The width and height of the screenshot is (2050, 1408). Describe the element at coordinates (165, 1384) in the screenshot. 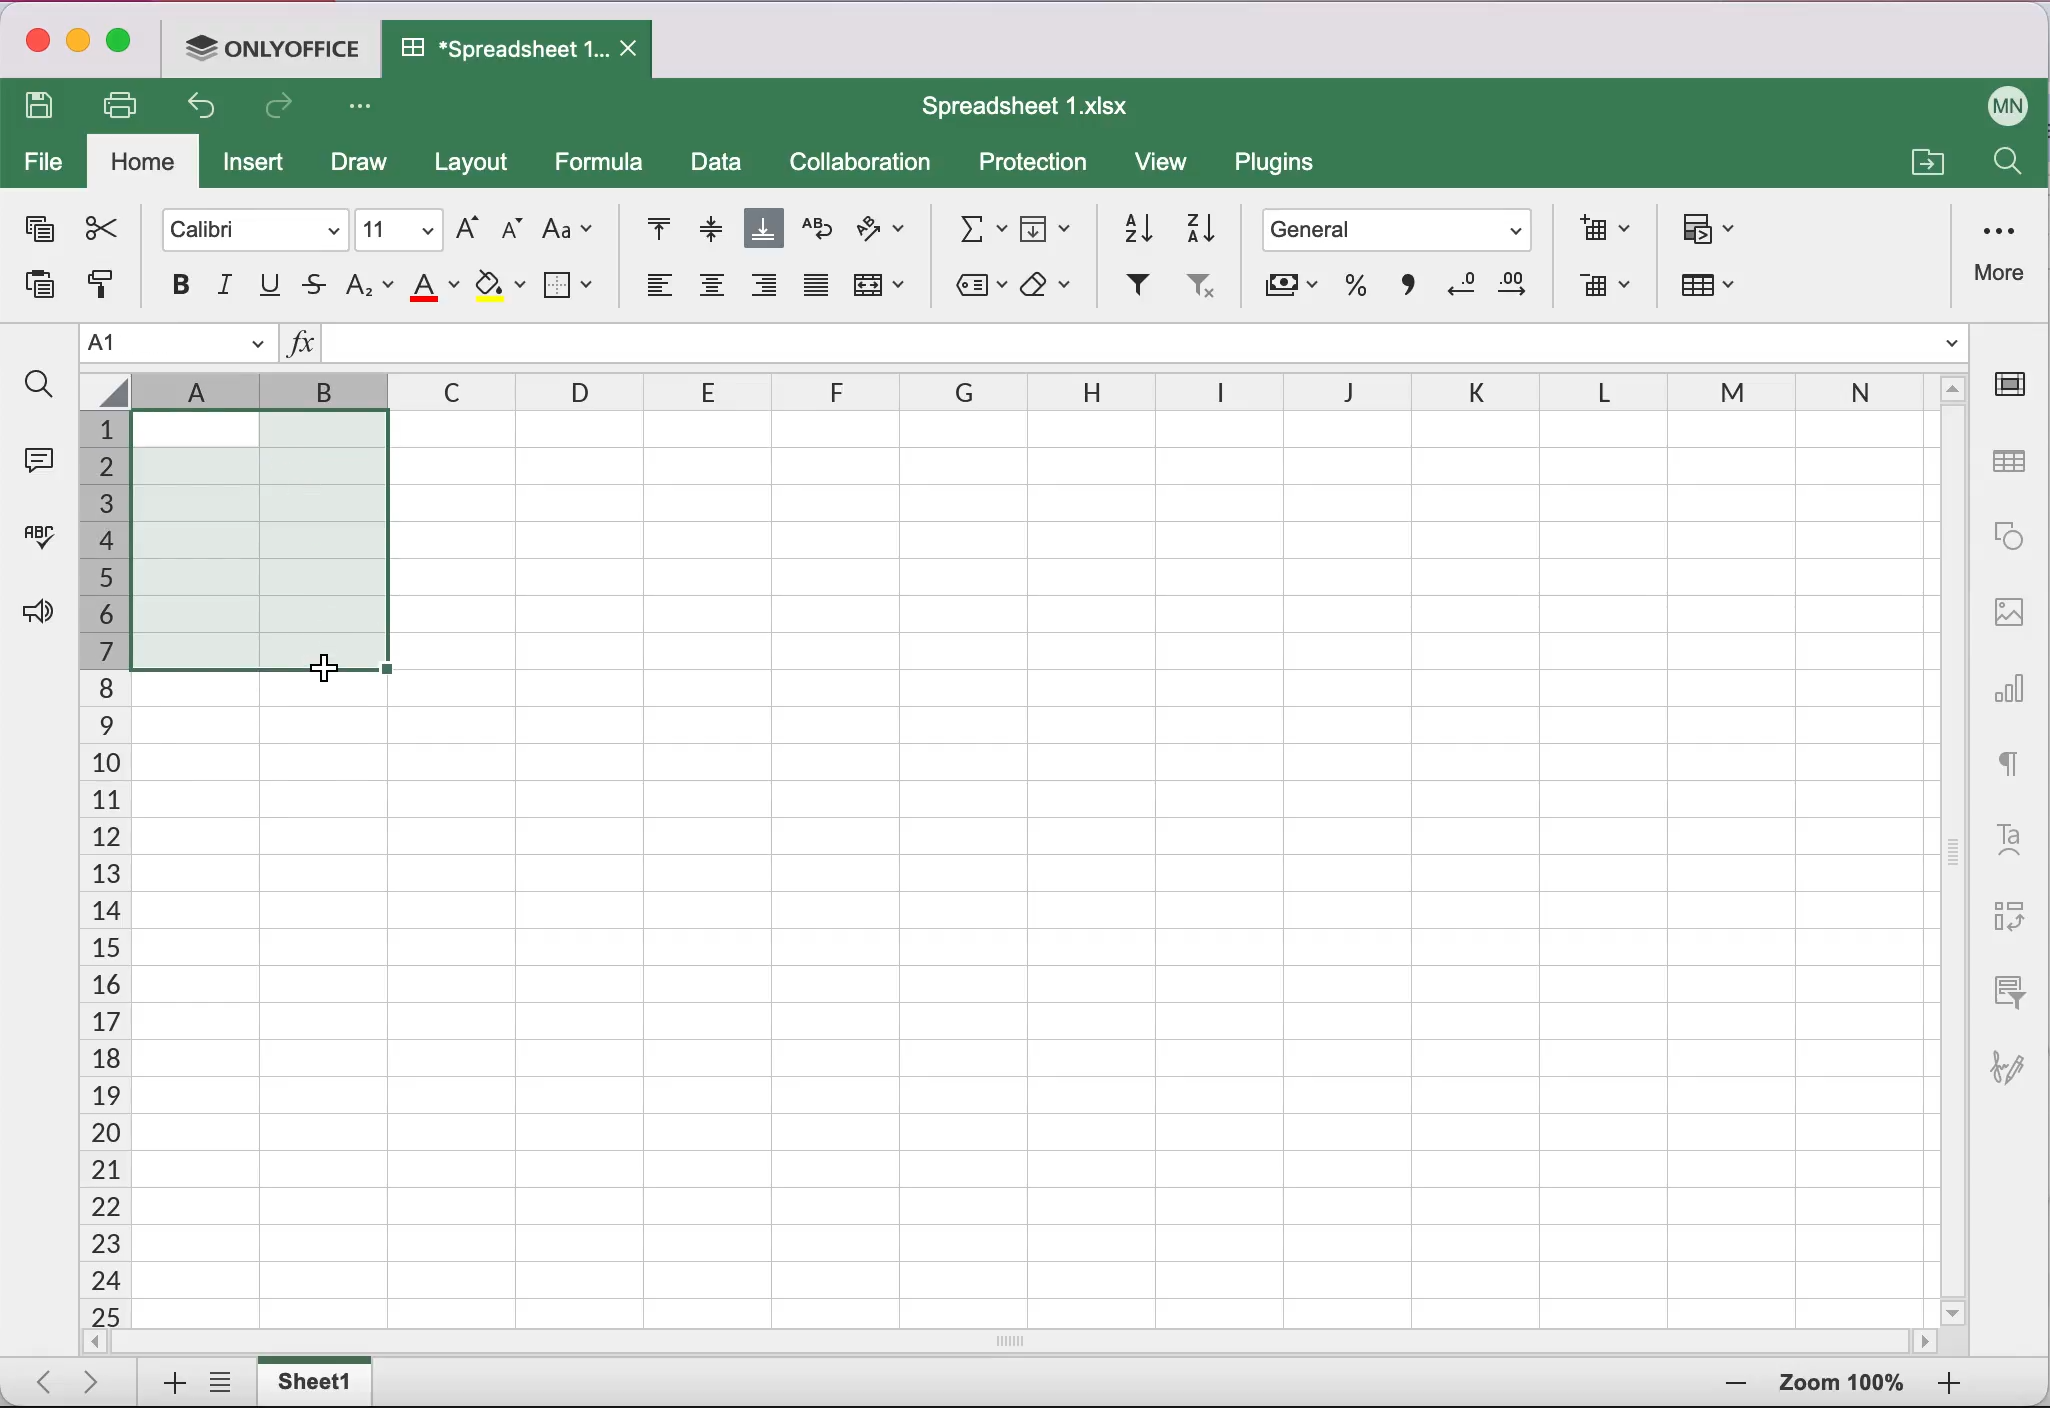

I see `add sheet` at that location.